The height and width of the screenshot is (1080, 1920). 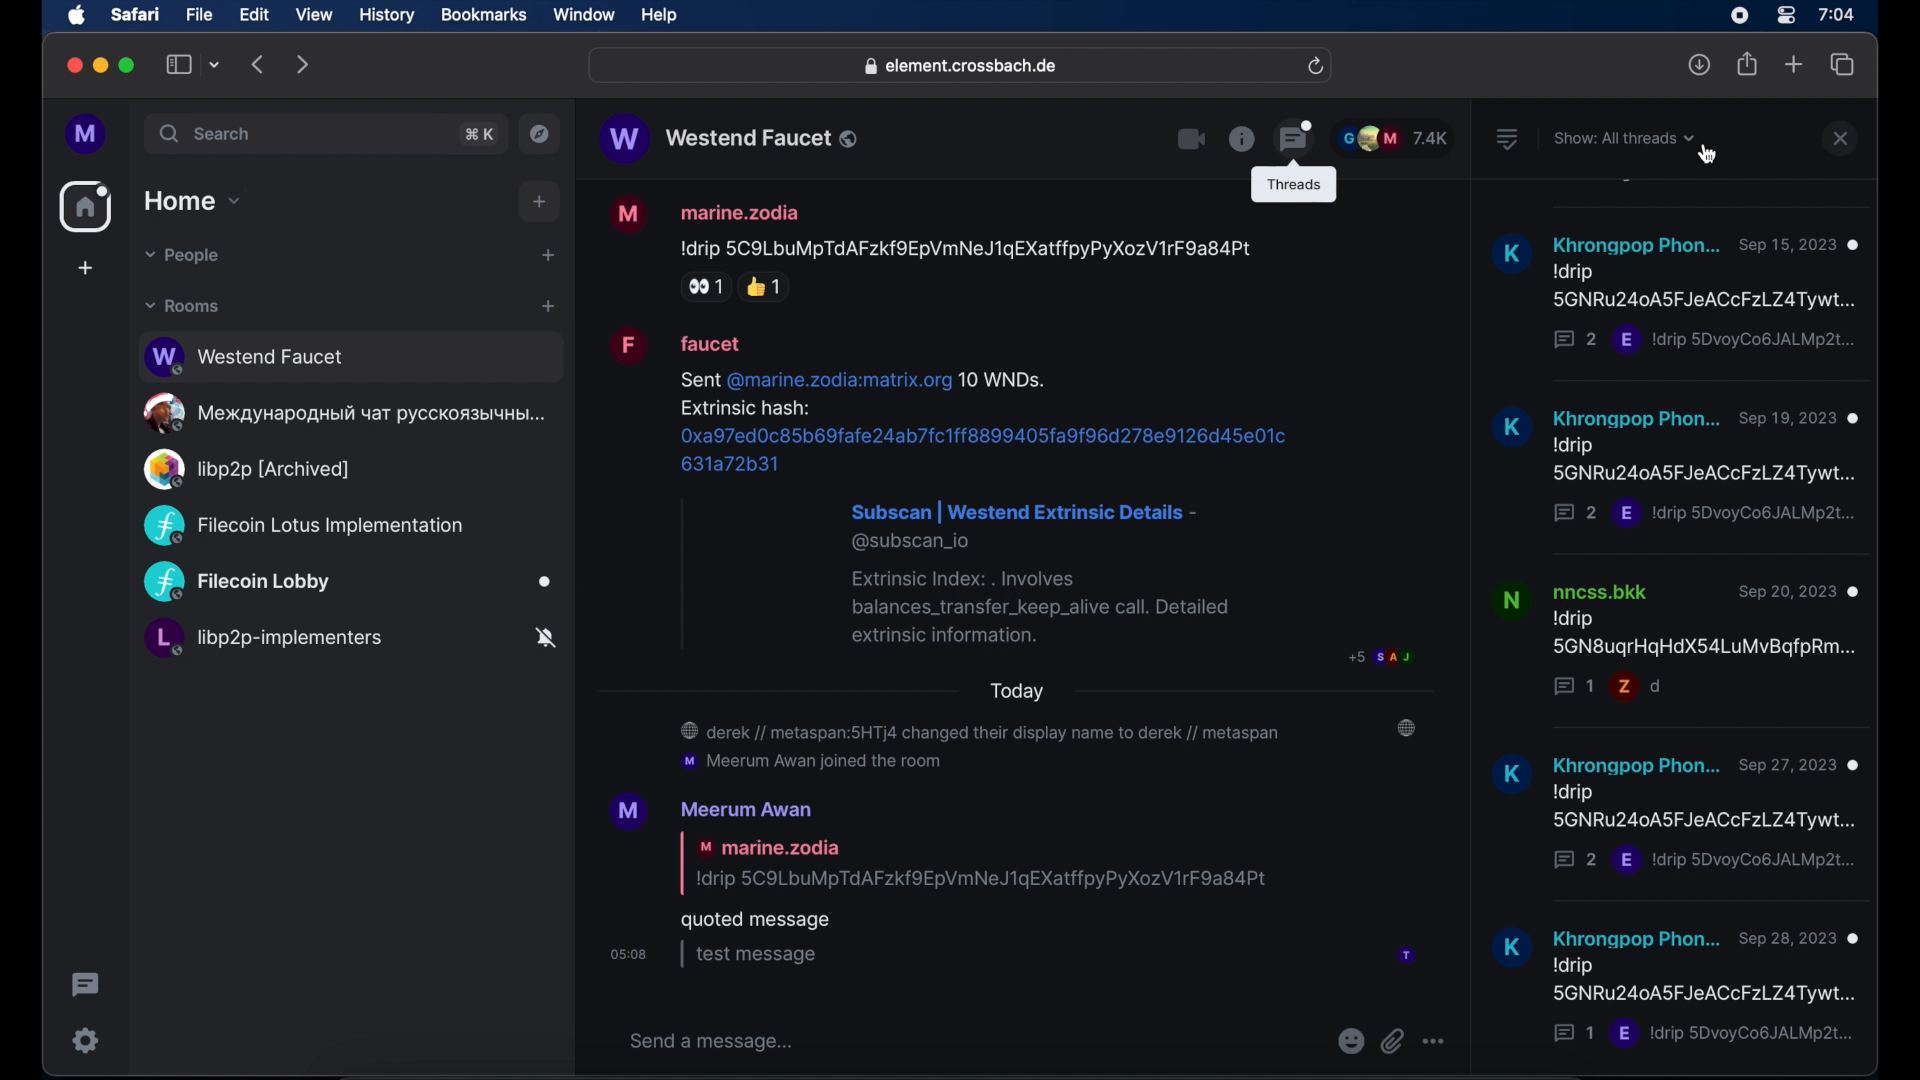 What do you see at coordinates (1514, 773) in the screenshot?
I see `K` at bounding box center [1514, 773].